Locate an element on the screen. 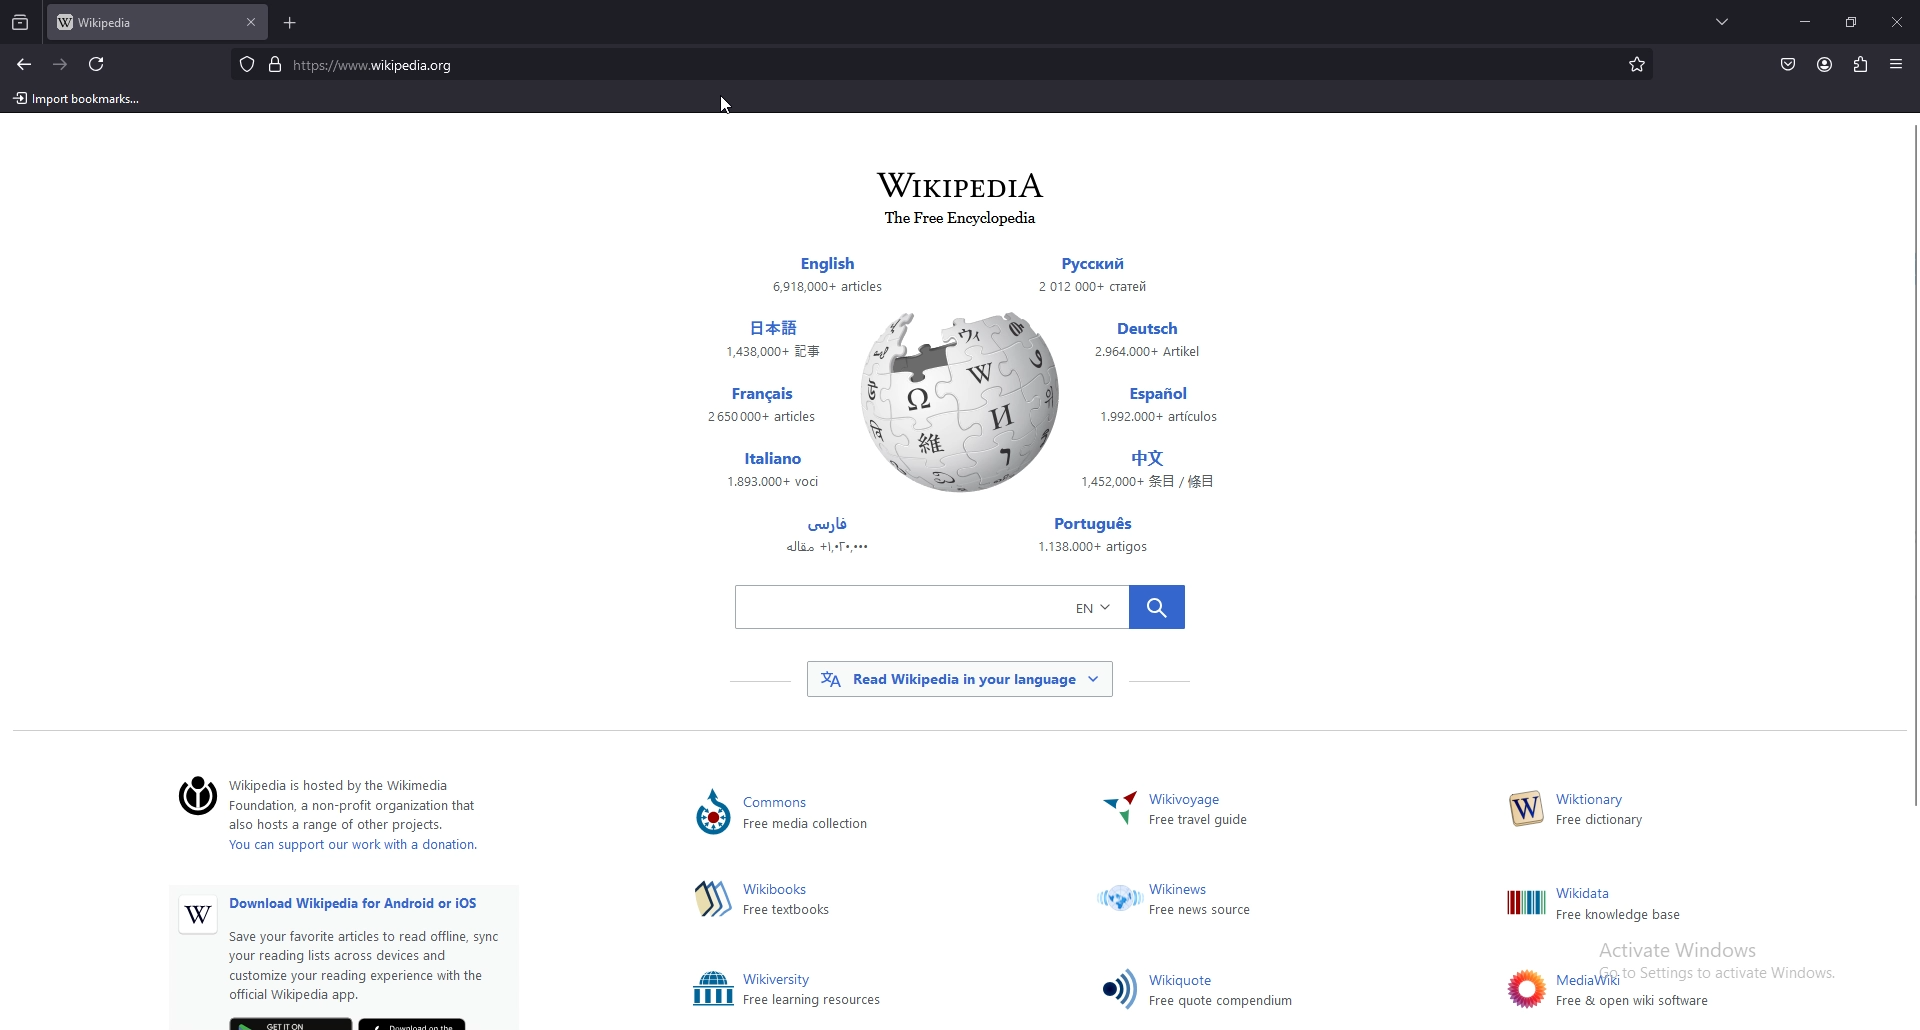 The image size is (1920, 1030). profile is located at coordinates (1825, 65).